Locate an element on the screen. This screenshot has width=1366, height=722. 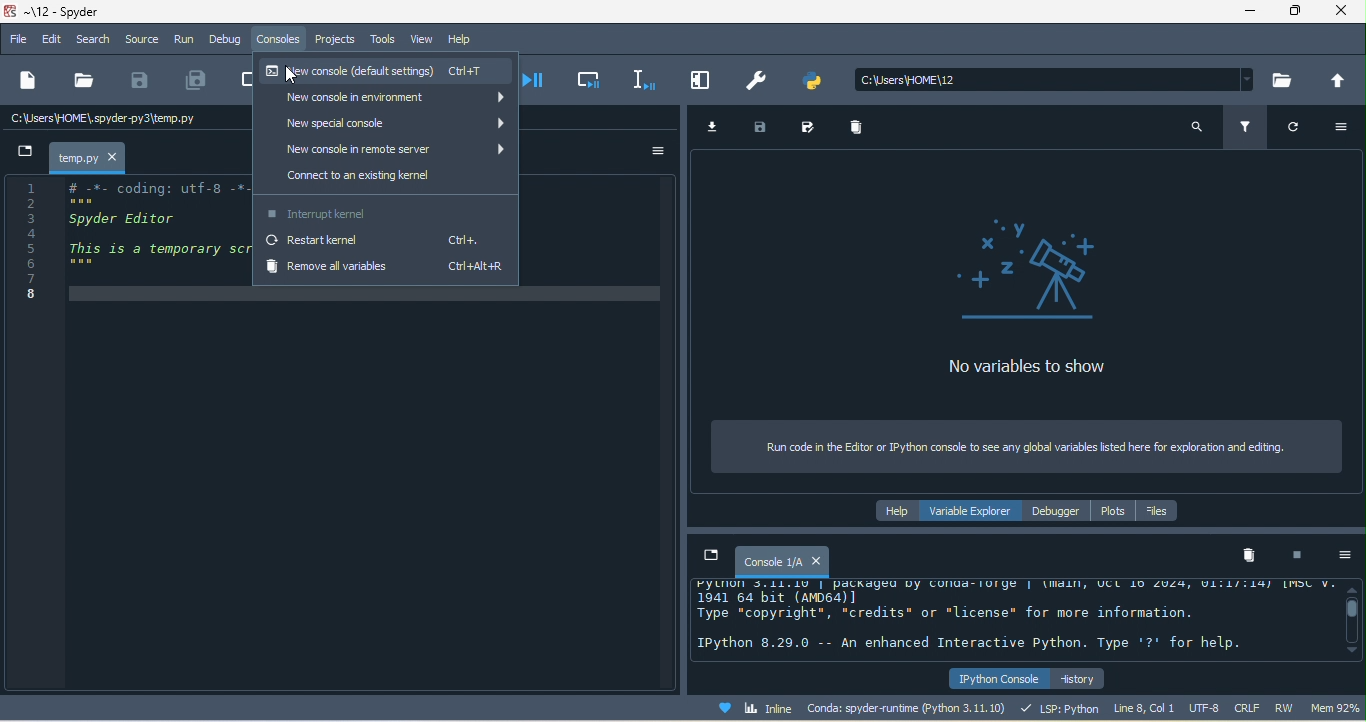
pythonpath manager is located at coordinates (819, 78).